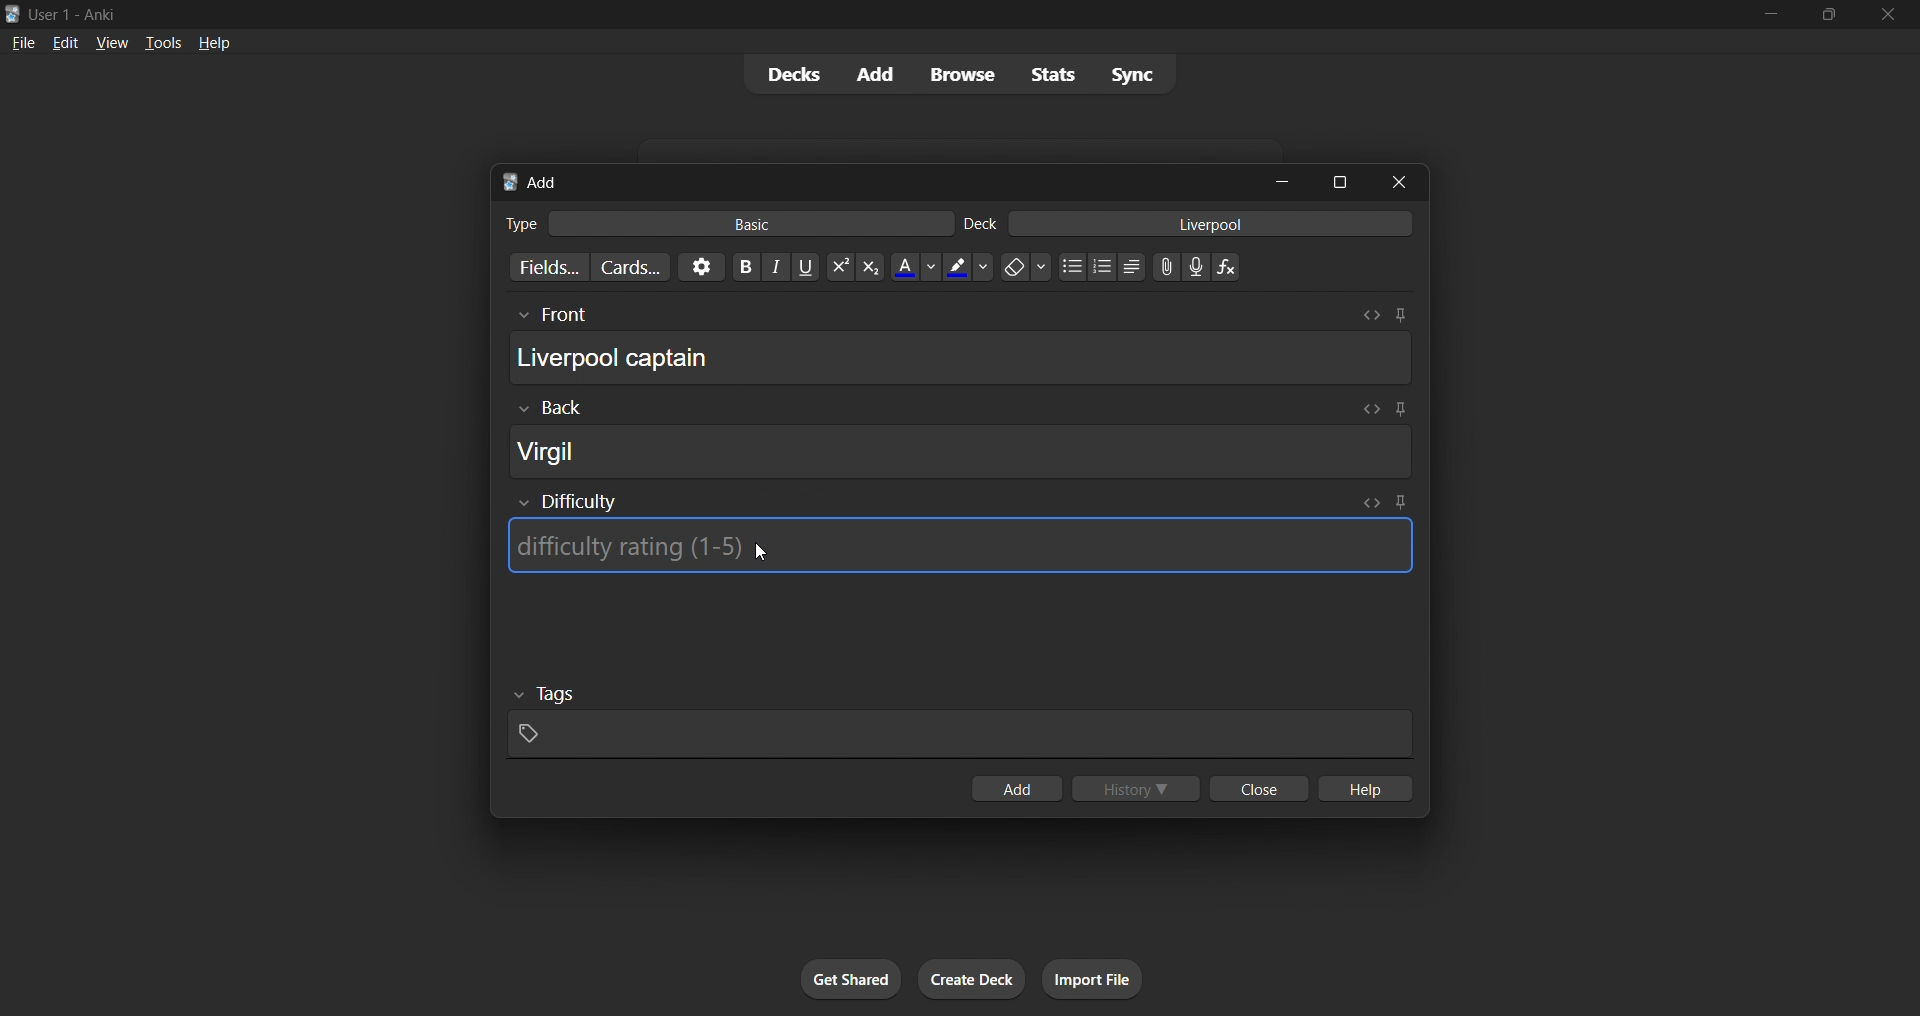 The width and height of the screenshot is (1920, 1016). Describe the element at coordinates (112, 42) in the screenshot. I see `view` at that location.